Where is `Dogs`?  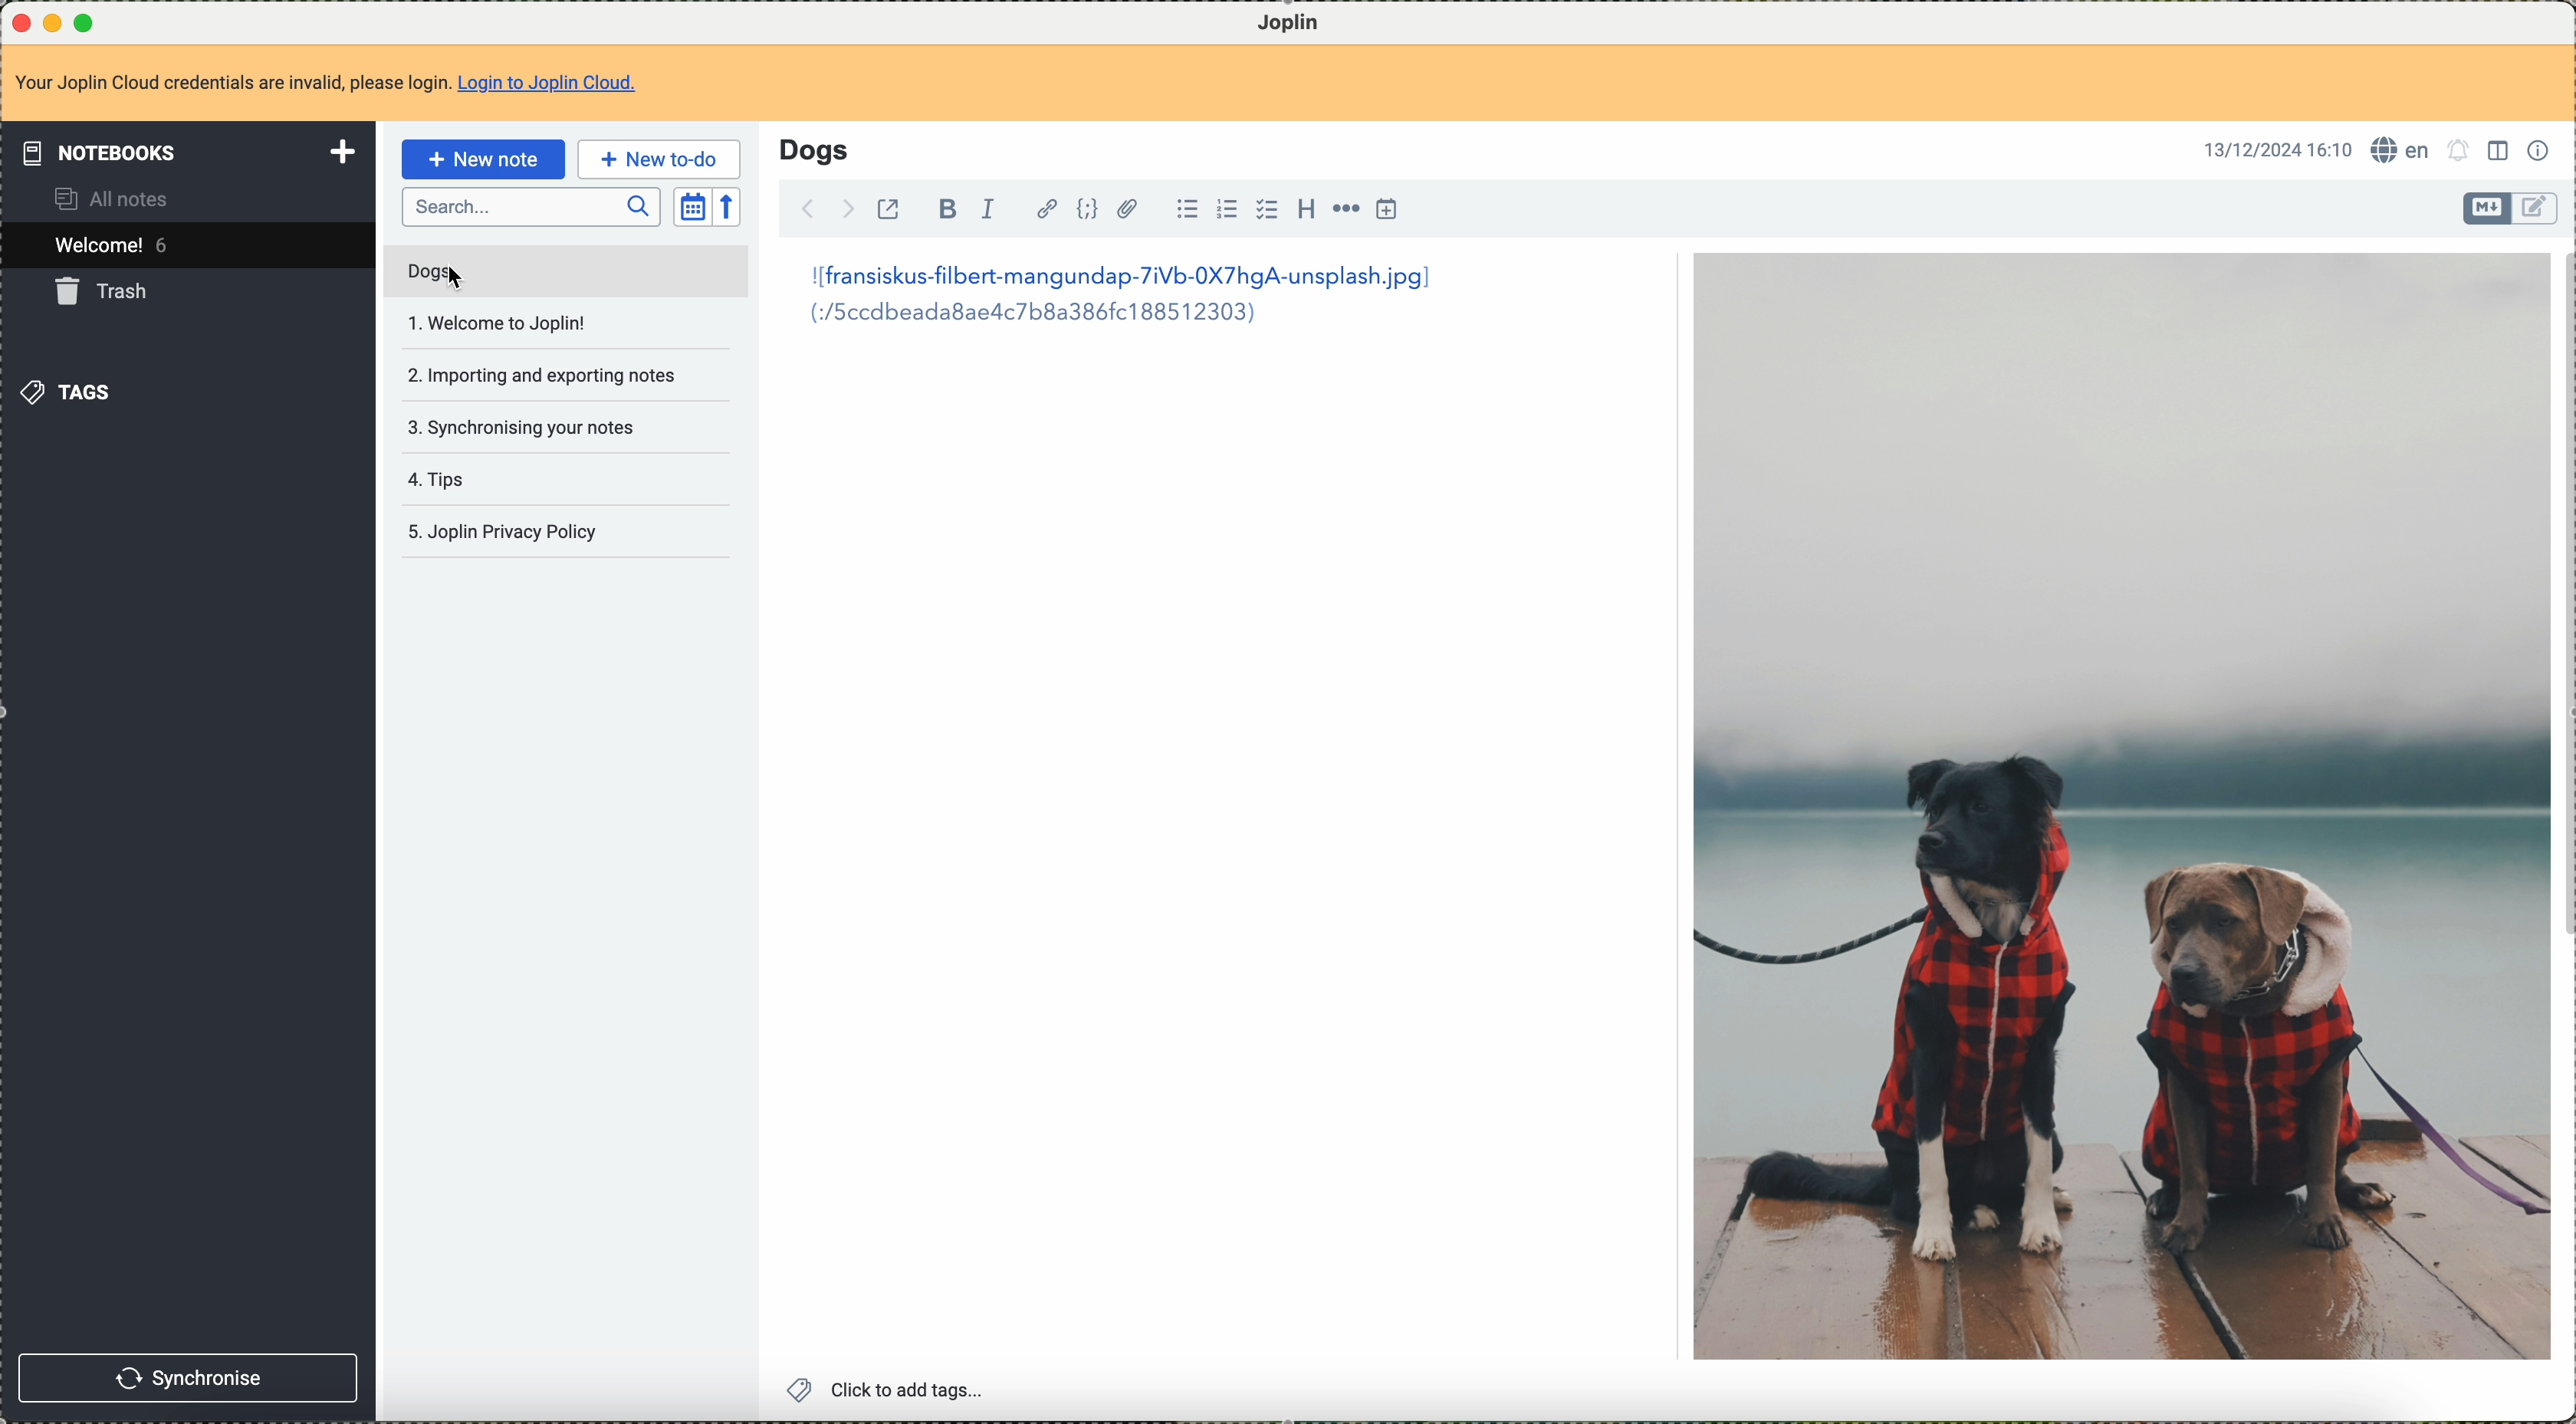 Dogs is located at coordinates (813, 148).